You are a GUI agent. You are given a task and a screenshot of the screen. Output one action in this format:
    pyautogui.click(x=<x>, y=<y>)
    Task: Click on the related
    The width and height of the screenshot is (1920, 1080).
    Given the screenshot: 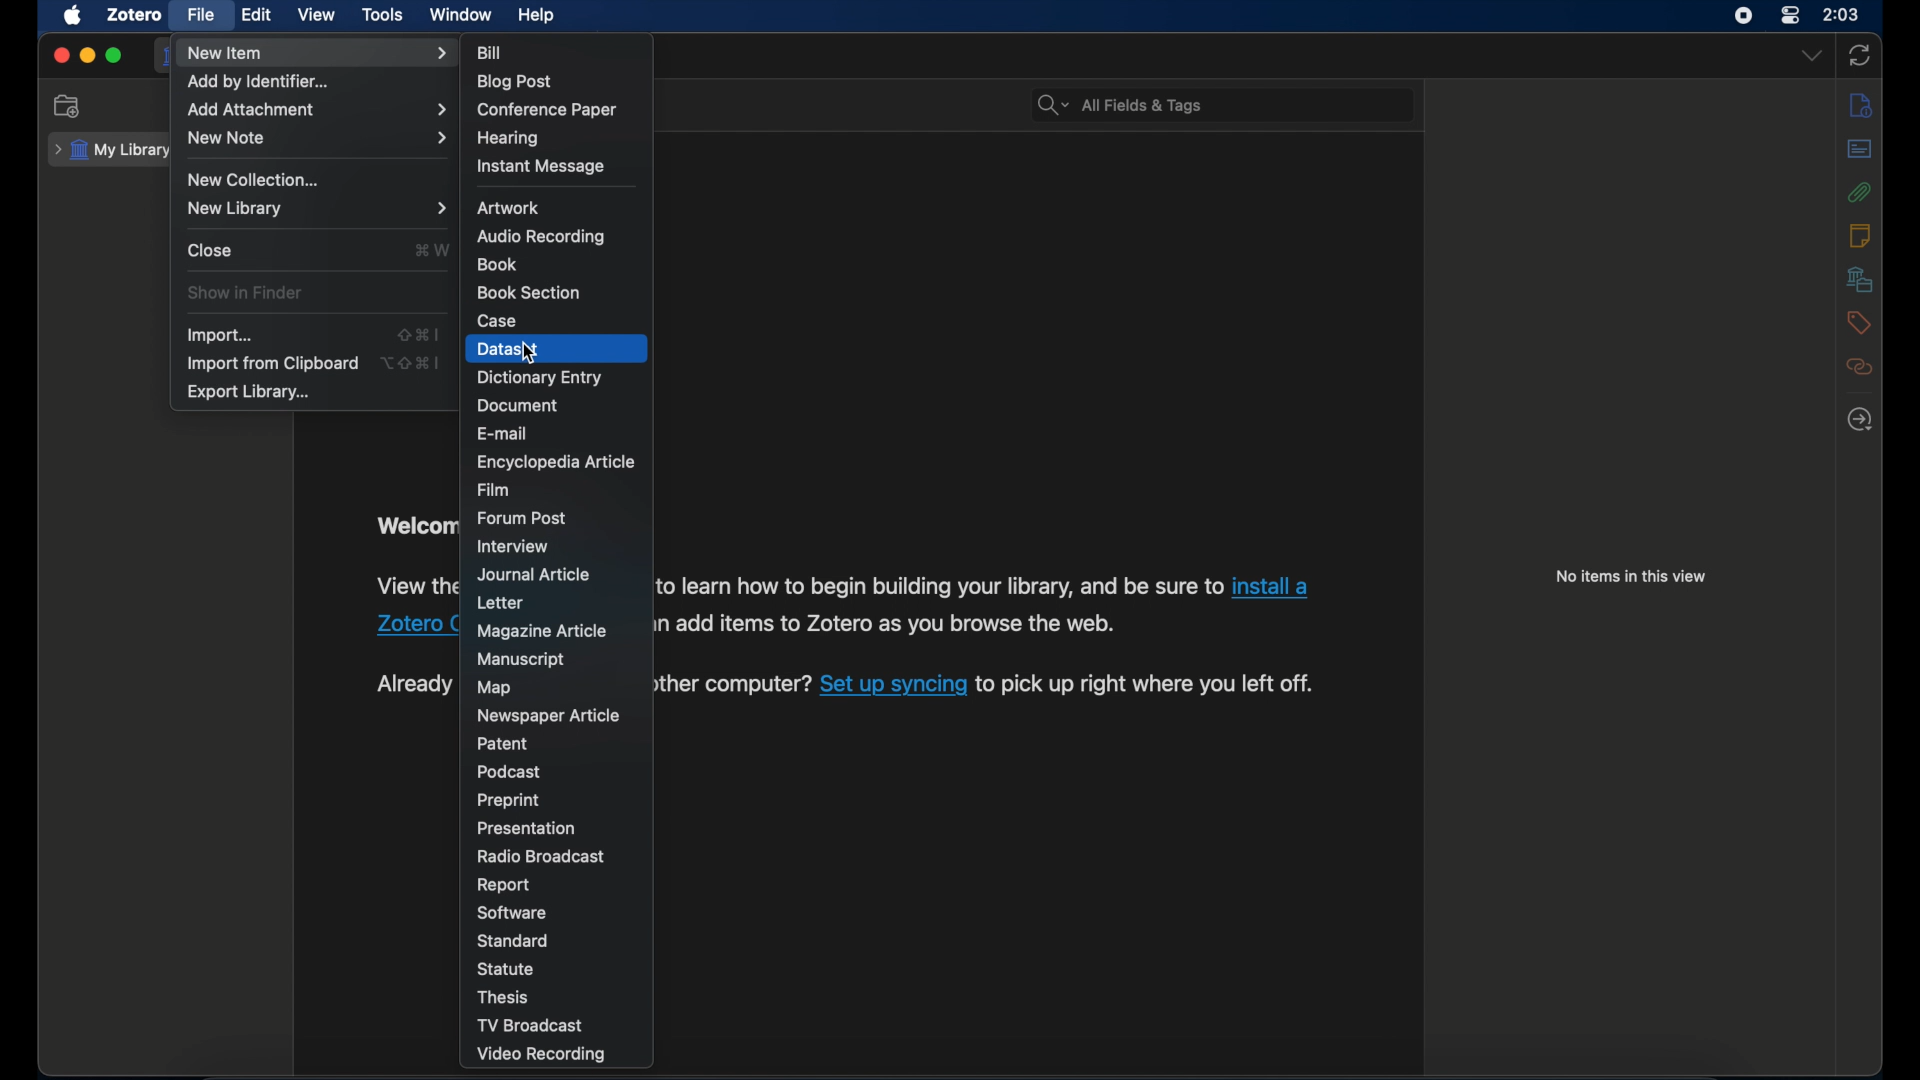 What is the action you would take?
    pyautogui.click(x=1860, y=367)
    